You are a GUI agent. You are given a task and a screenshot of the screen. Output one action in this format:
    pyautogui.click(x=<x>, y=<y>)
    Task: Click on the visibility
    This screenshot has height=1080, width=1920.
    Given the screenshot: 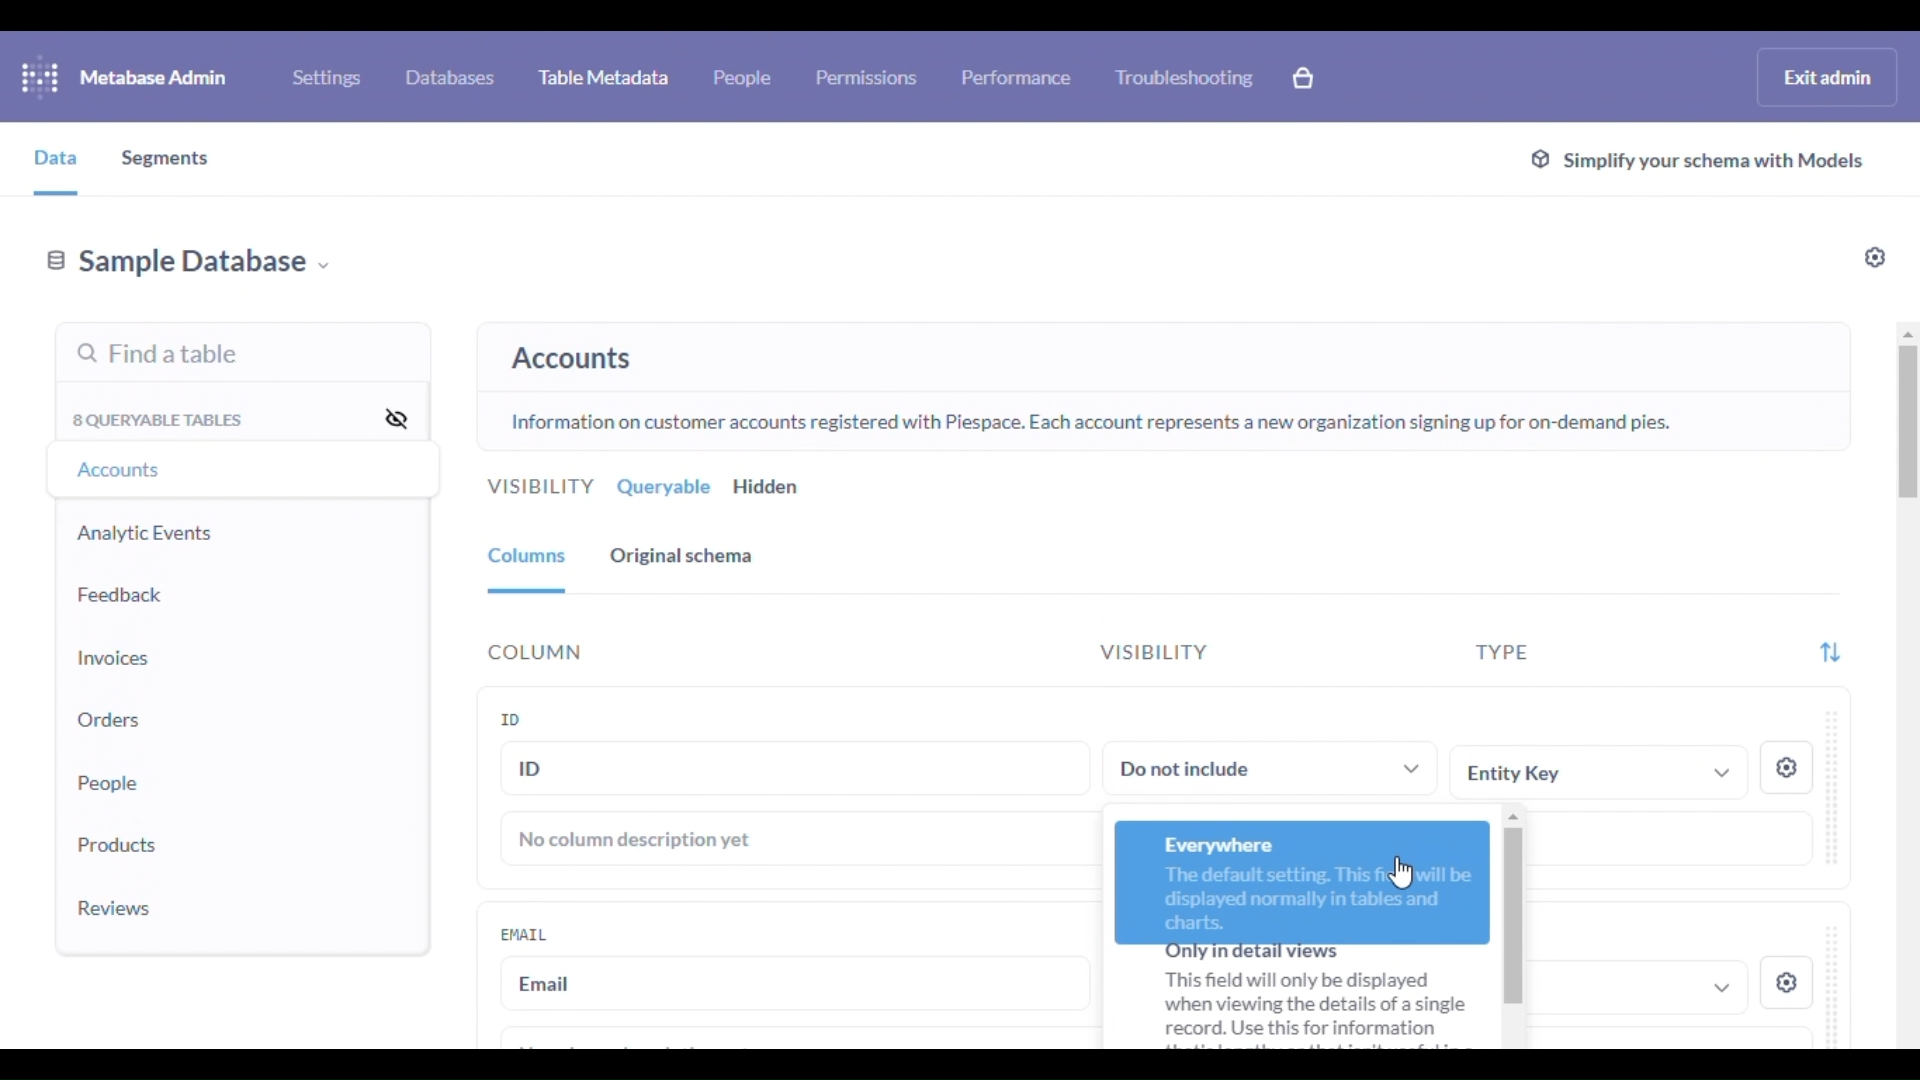 What is the action you would take?
    pyautogui.click(x=1152, y=652)
    